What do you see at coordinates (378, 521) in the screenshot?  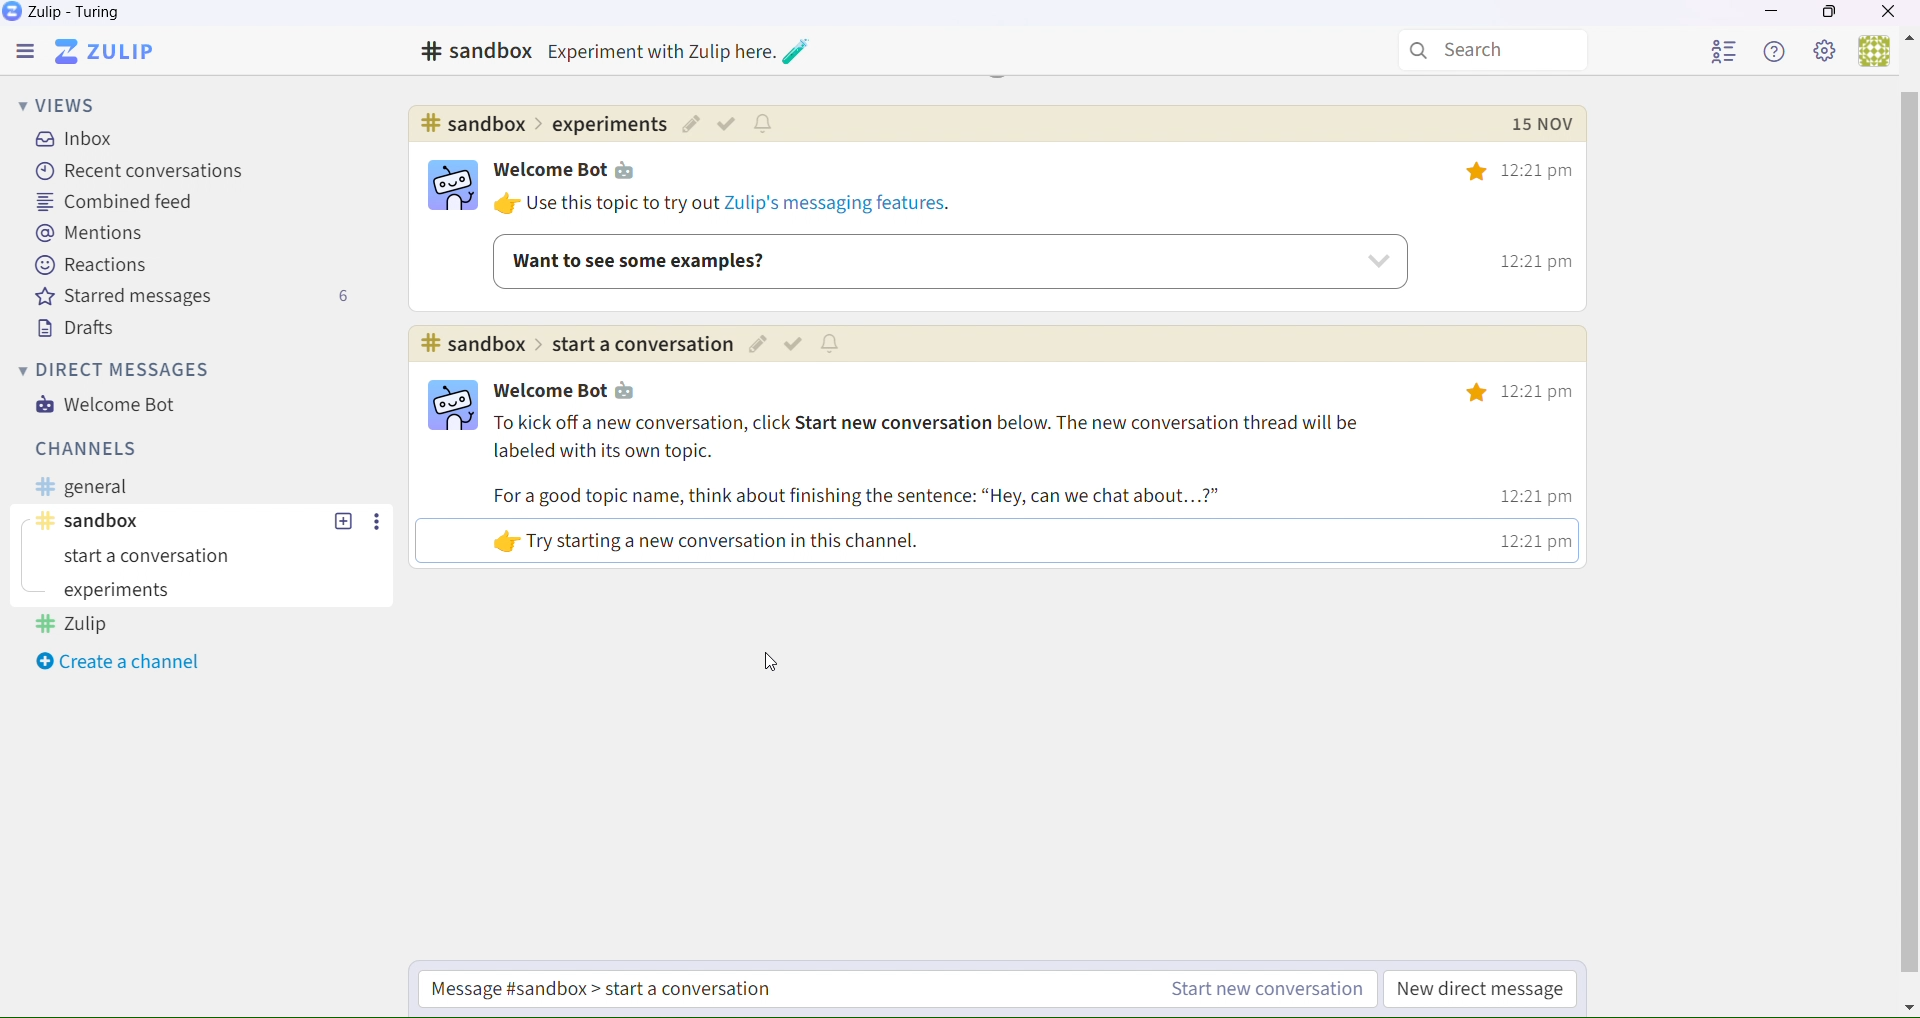 I see `` at bounding box center [378, 521].